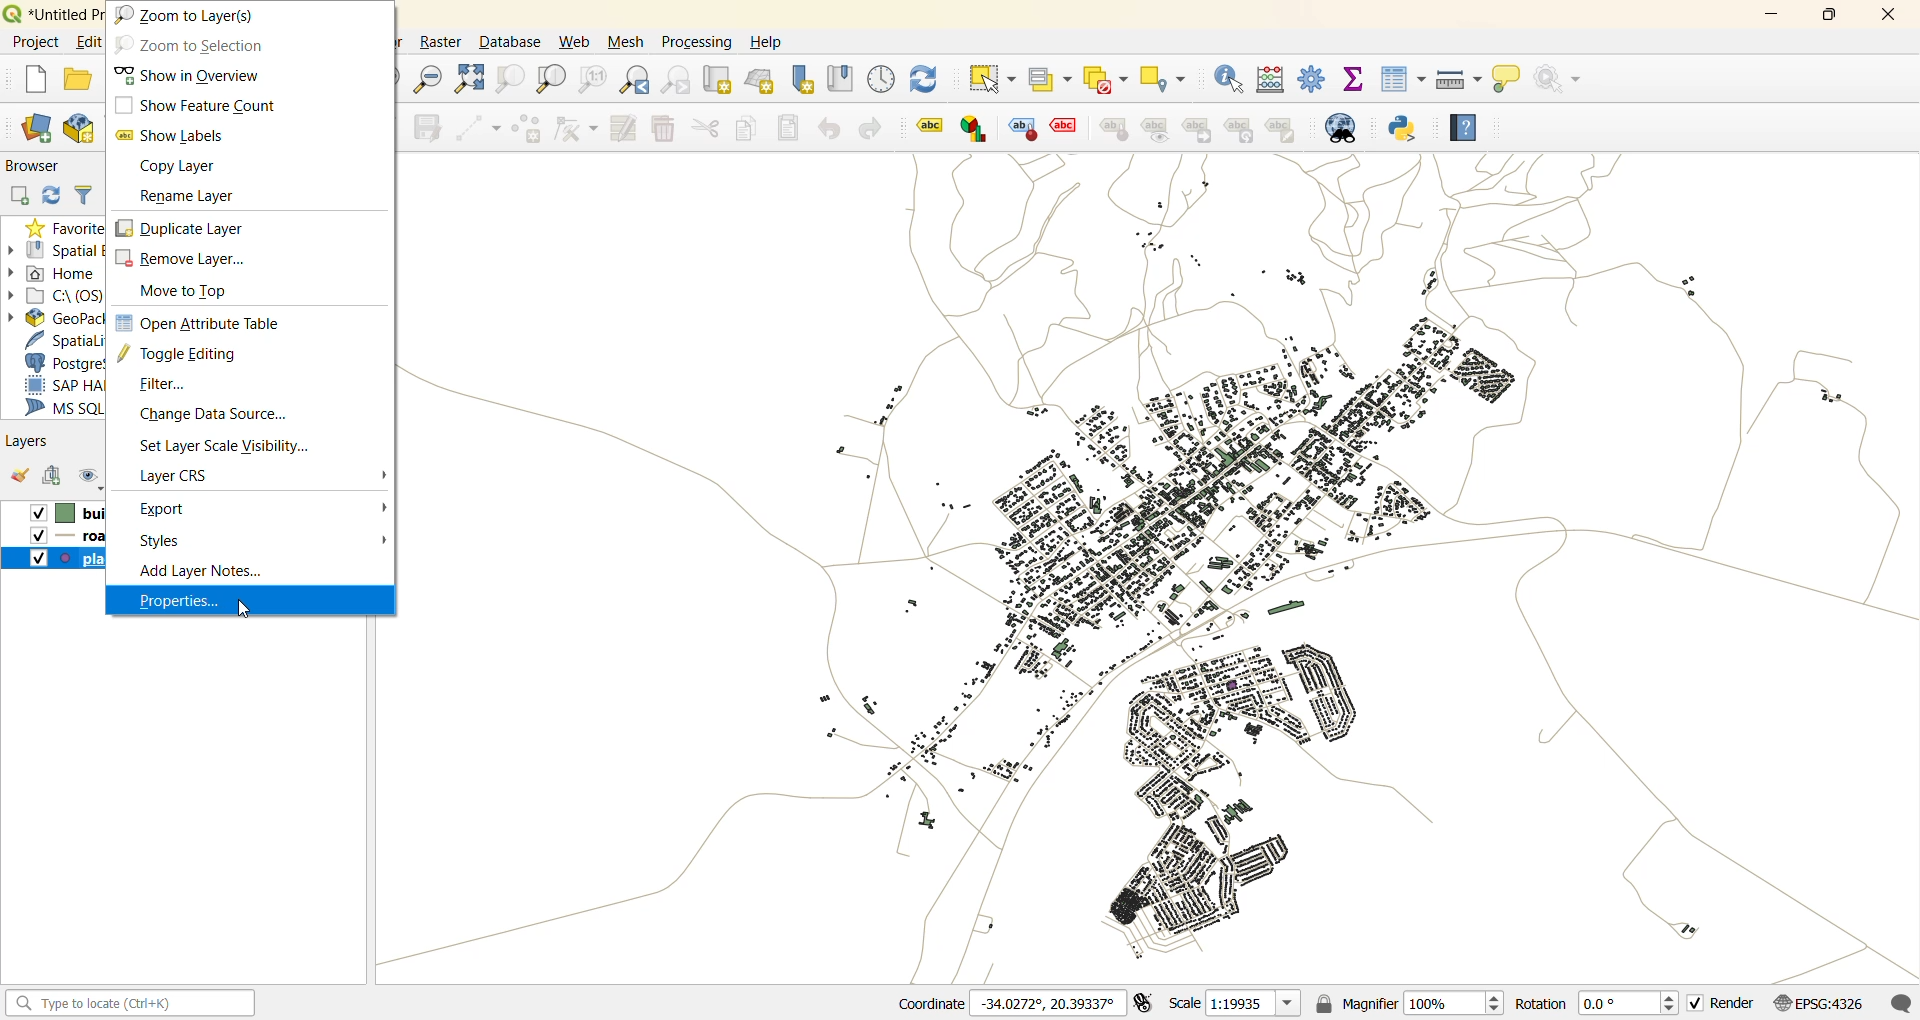 This screenshot has width=1920, height=1020. Describe the element at coordinates (479, 130) in the screenshot. I see `digitize` at that location.